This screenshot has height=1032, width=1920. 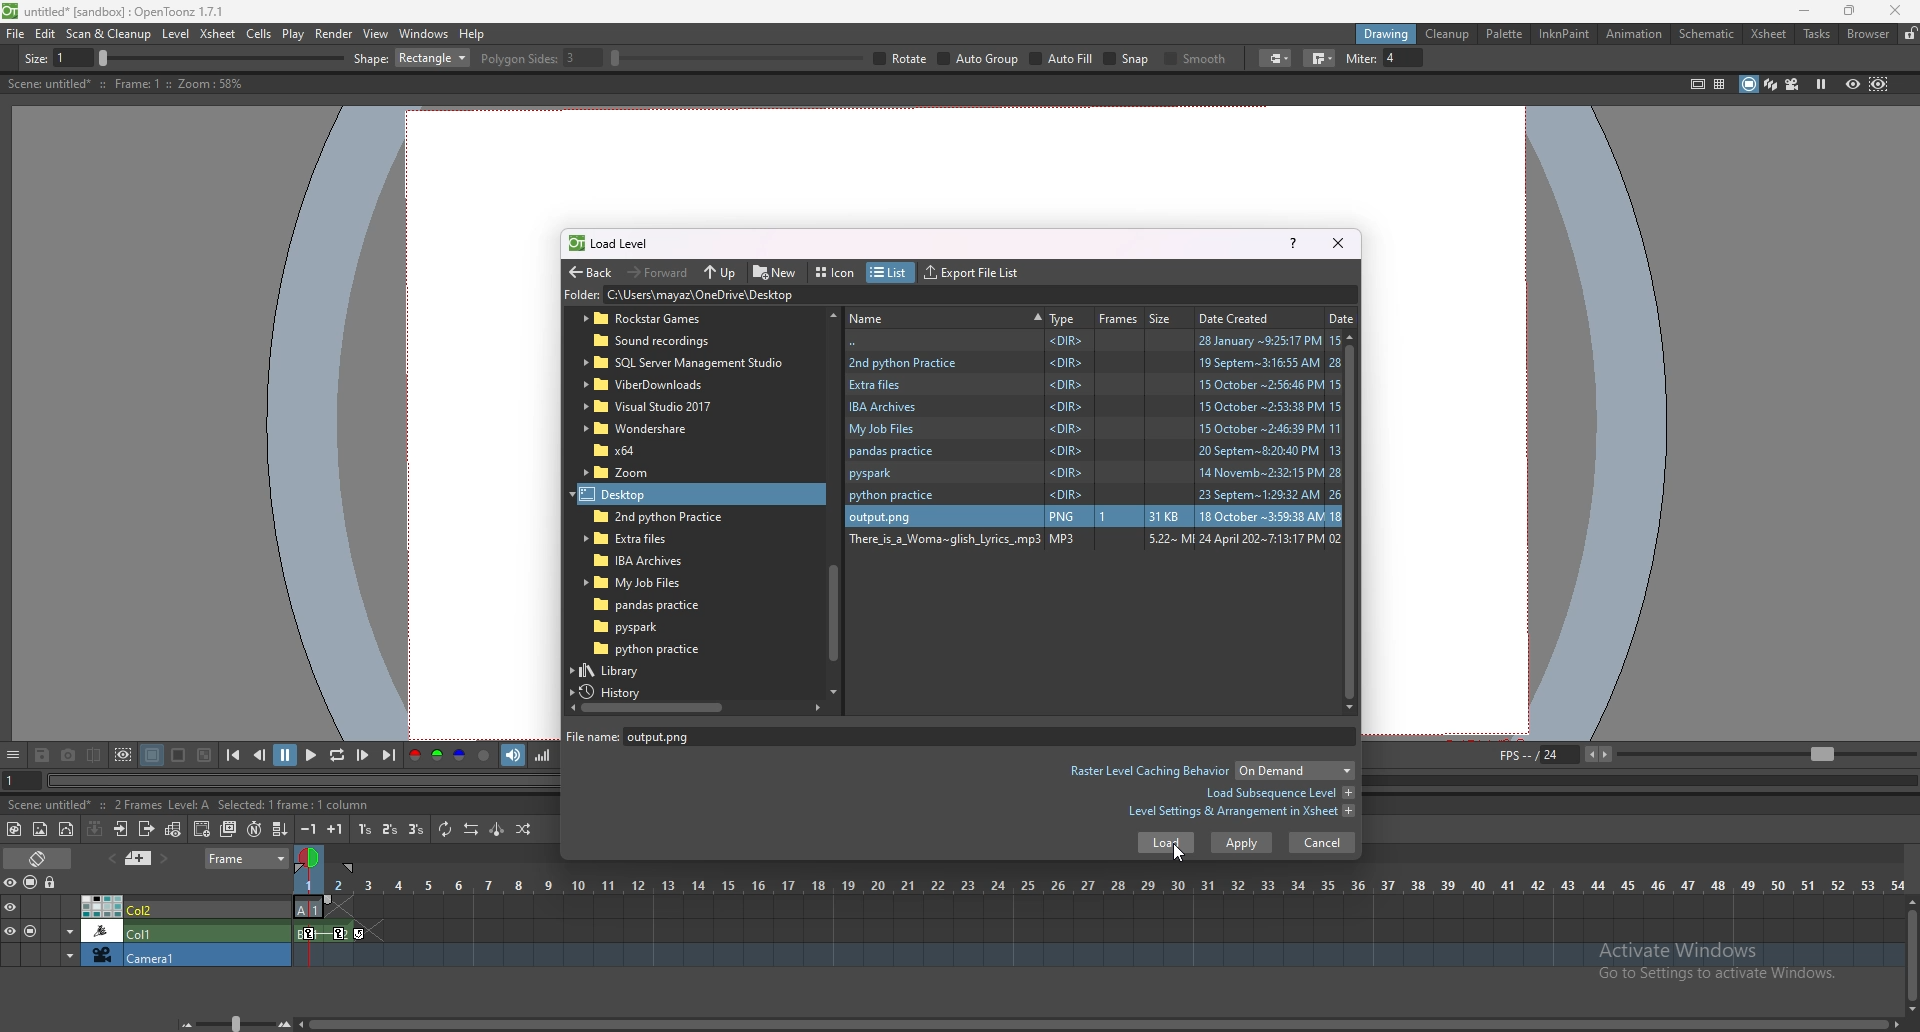 What do you see at coordinates (1293, 242) in the screenshot?
I see `help` at bounding box center [1293, 242].